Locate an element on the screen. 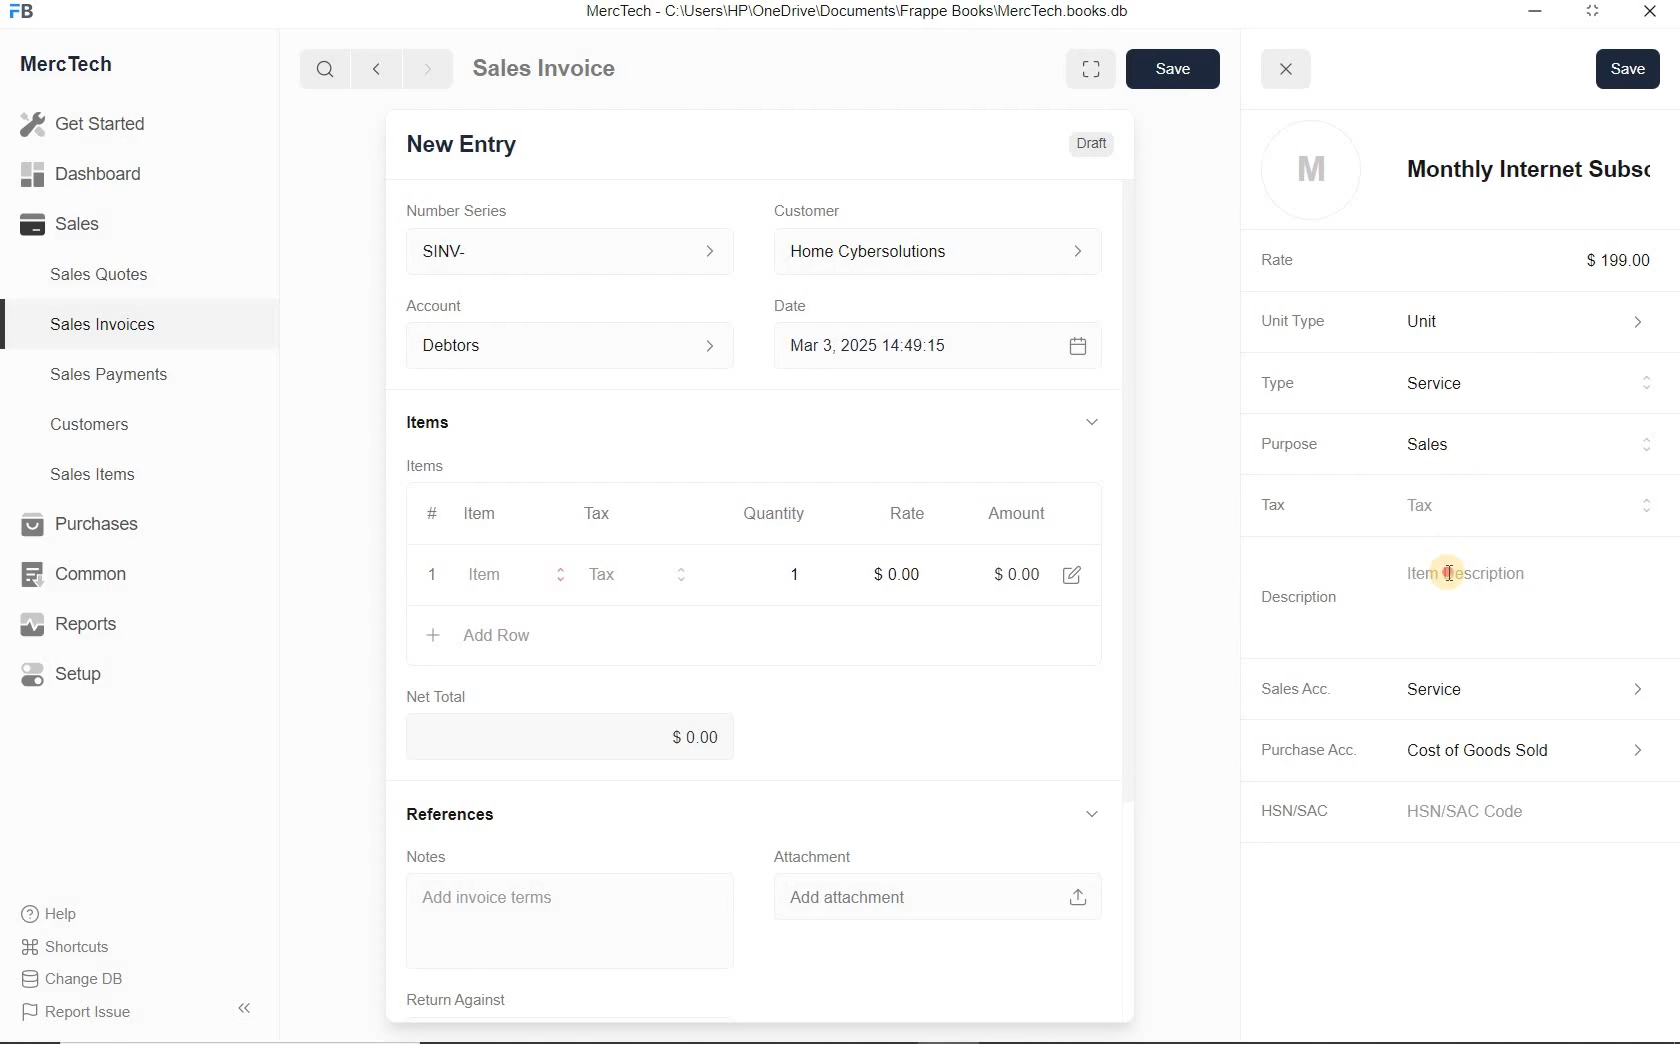  Tax is located at coordinates (623, 575).